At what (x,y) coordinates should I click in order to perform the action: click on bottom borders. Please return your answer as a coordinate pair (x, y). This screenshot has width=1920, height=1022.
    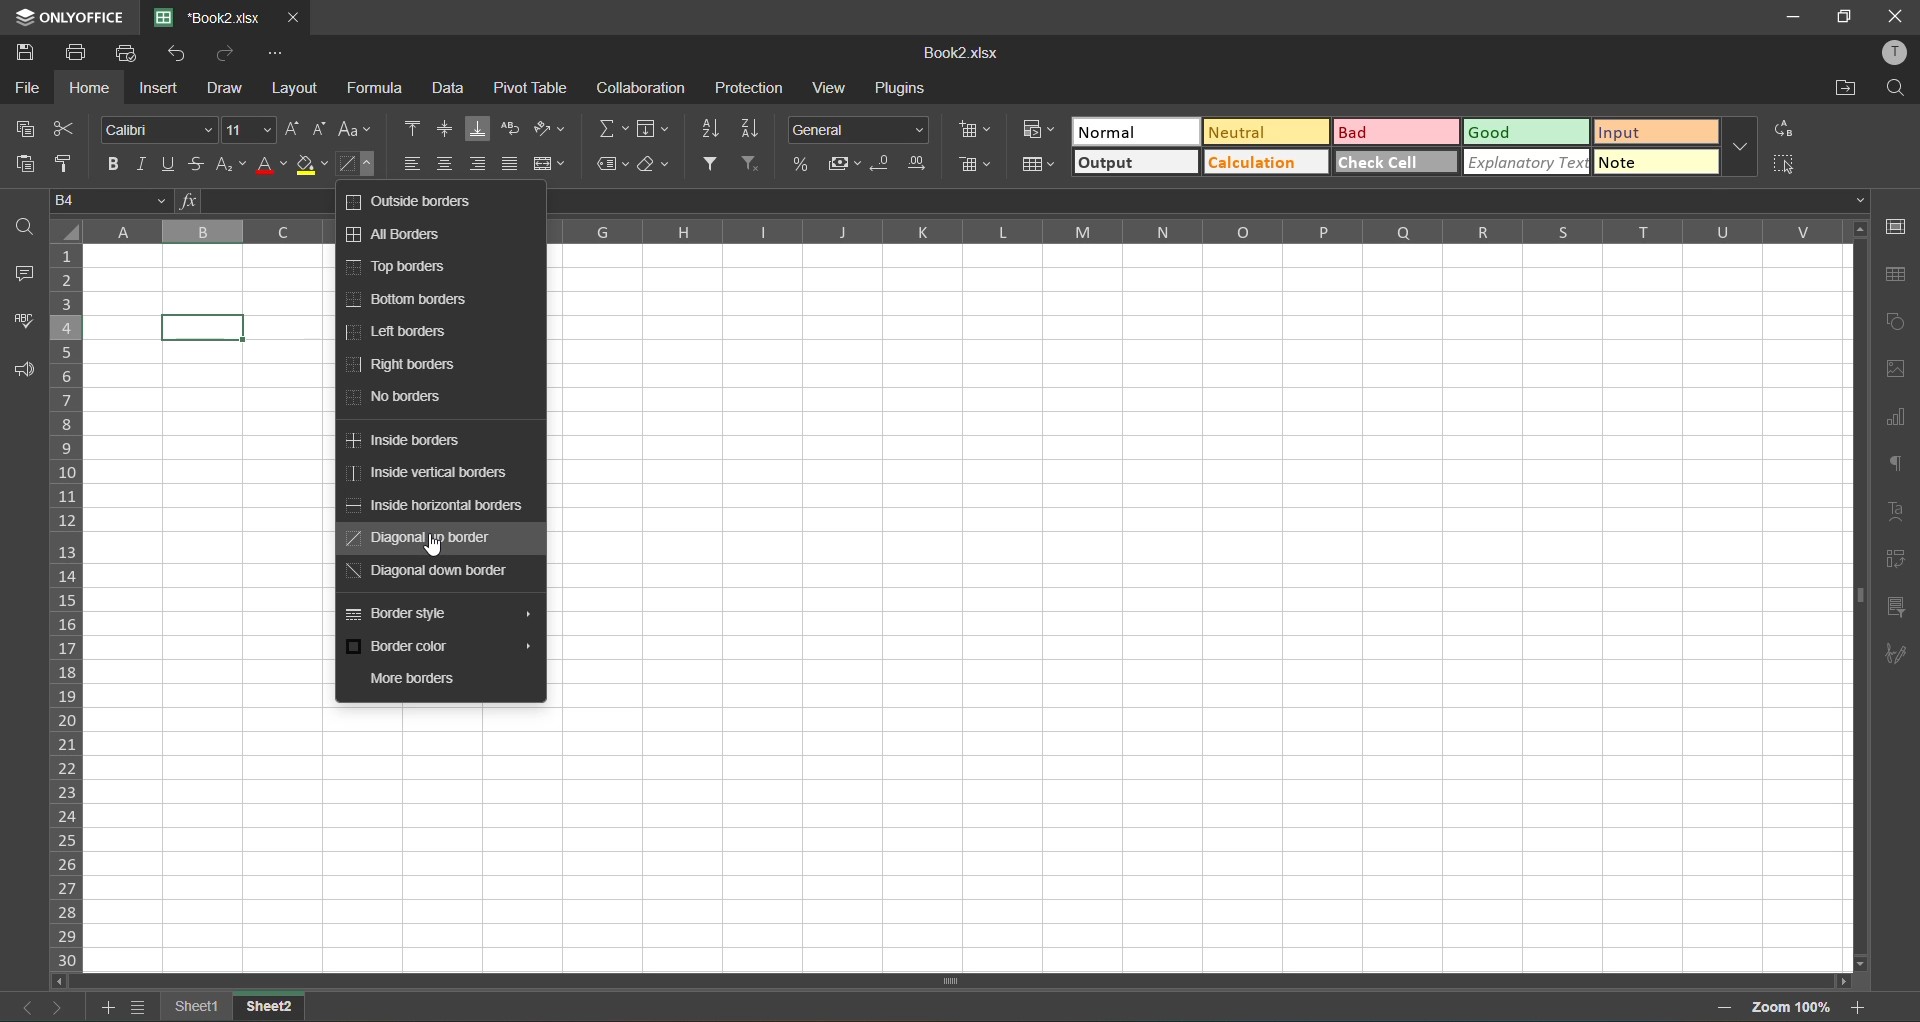
    Looking at the image, I should click on (412, 299).